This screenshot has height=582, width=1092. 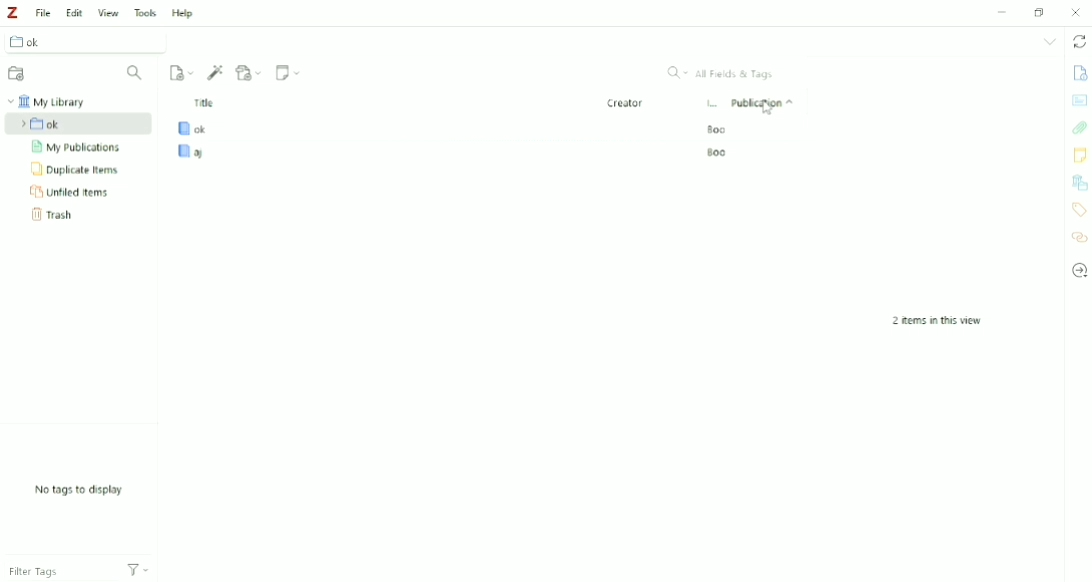 What do you see at coordinates (183, 14) in the screenshot?
I see `Help` at bounding box center [183, 14].